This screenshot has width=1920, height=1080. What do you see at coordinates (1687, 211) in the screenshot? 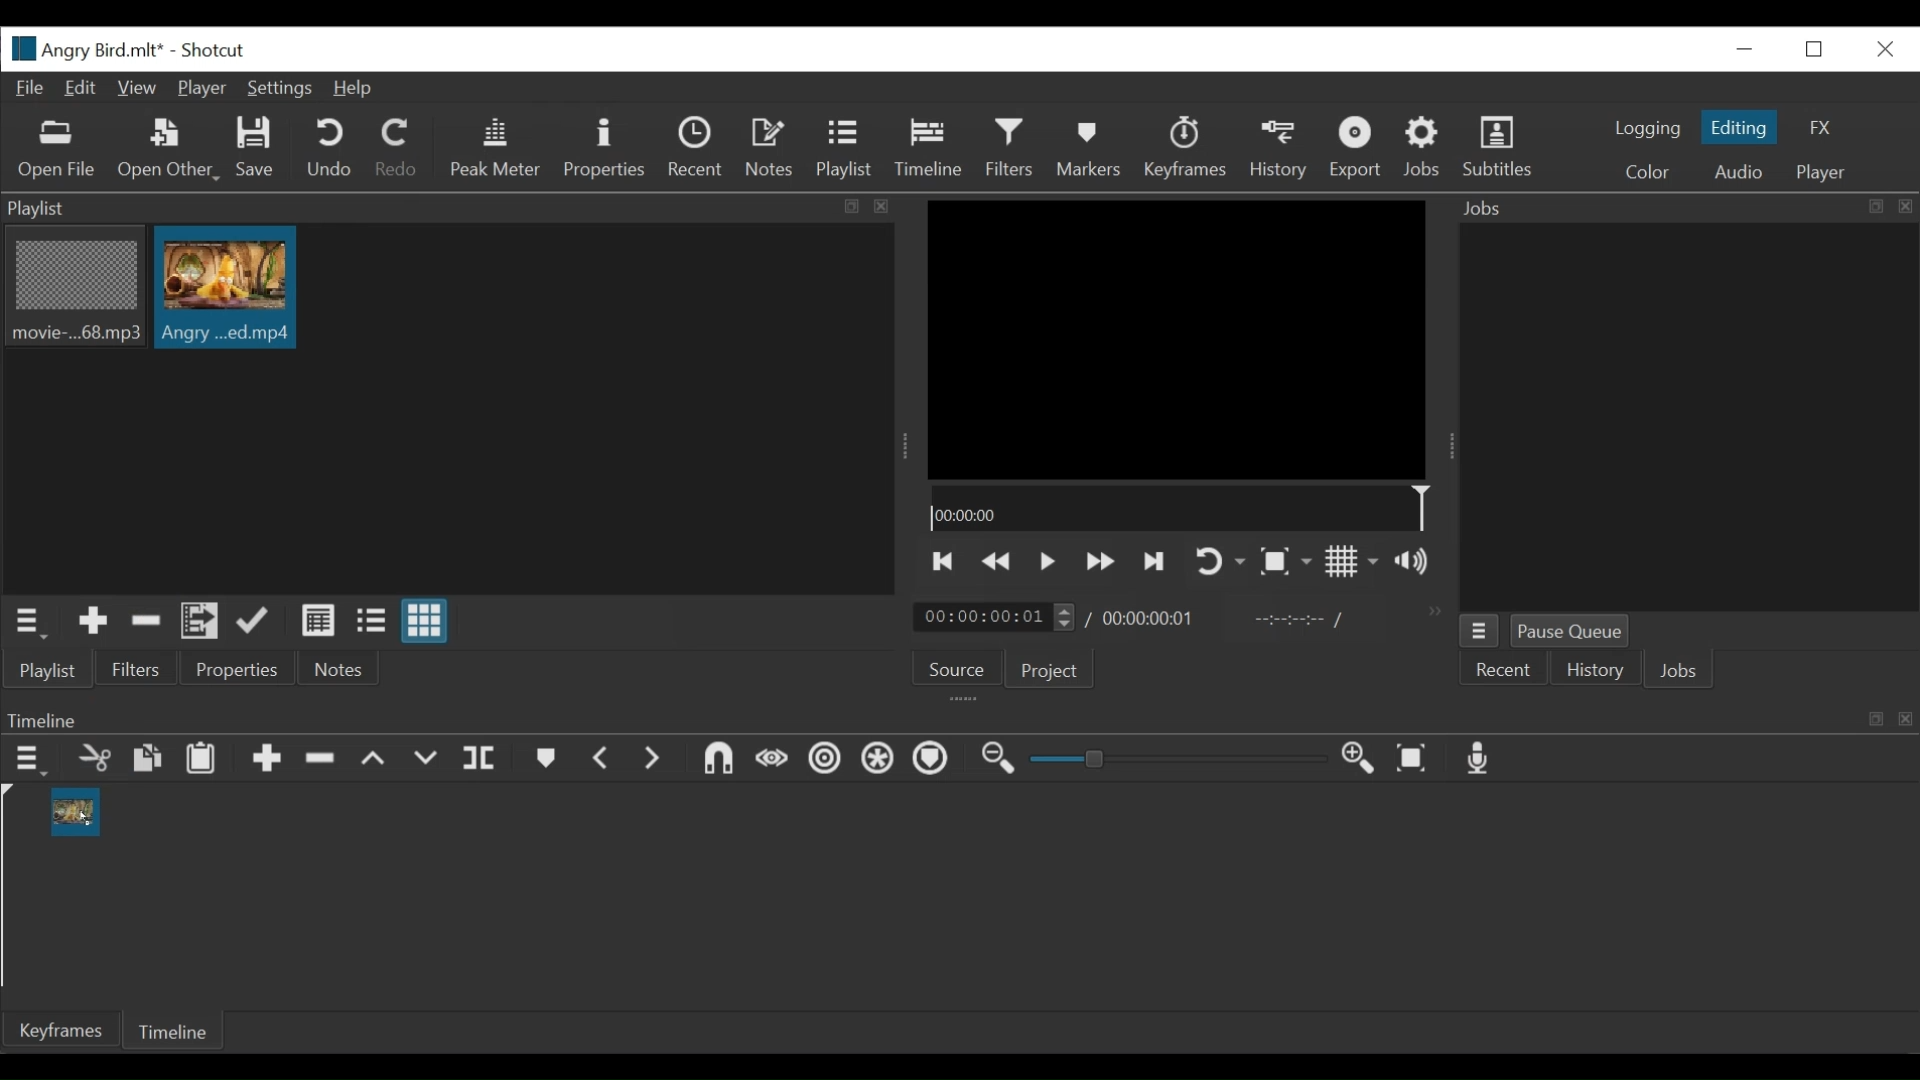
I see `Jobs Pnael` at bounding box center [1687, 211].